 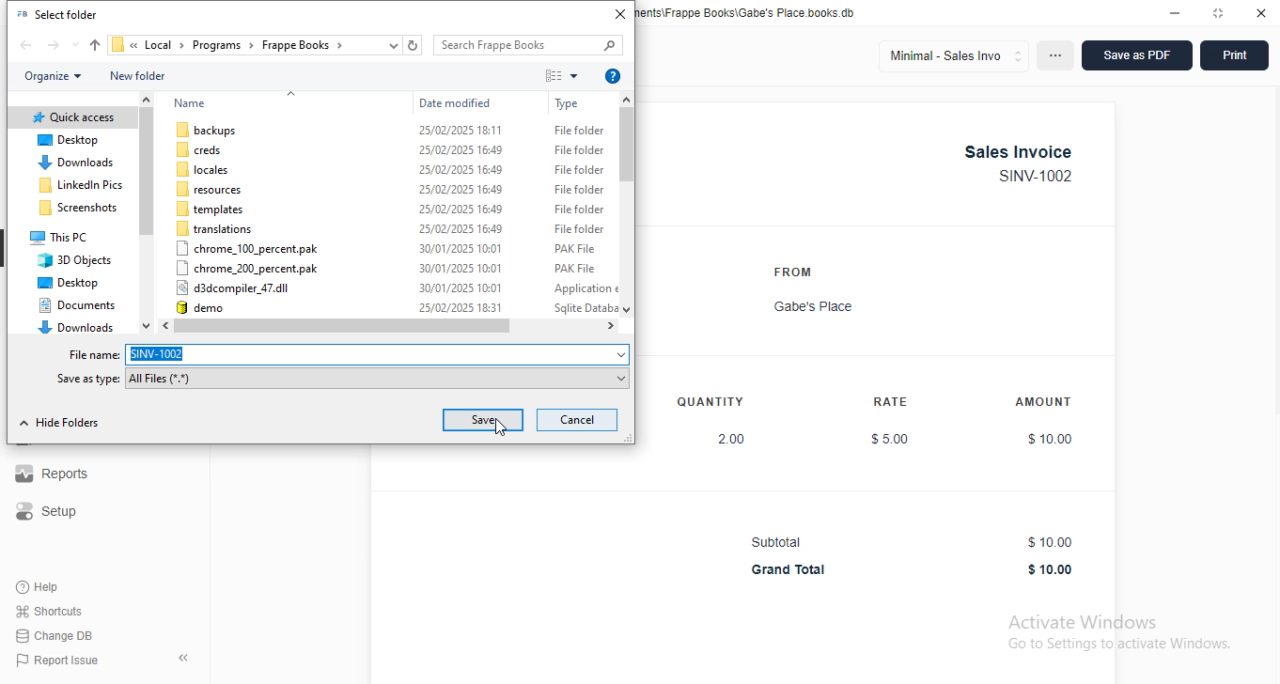 I want to click on downloads, so click(x=76, y=162).